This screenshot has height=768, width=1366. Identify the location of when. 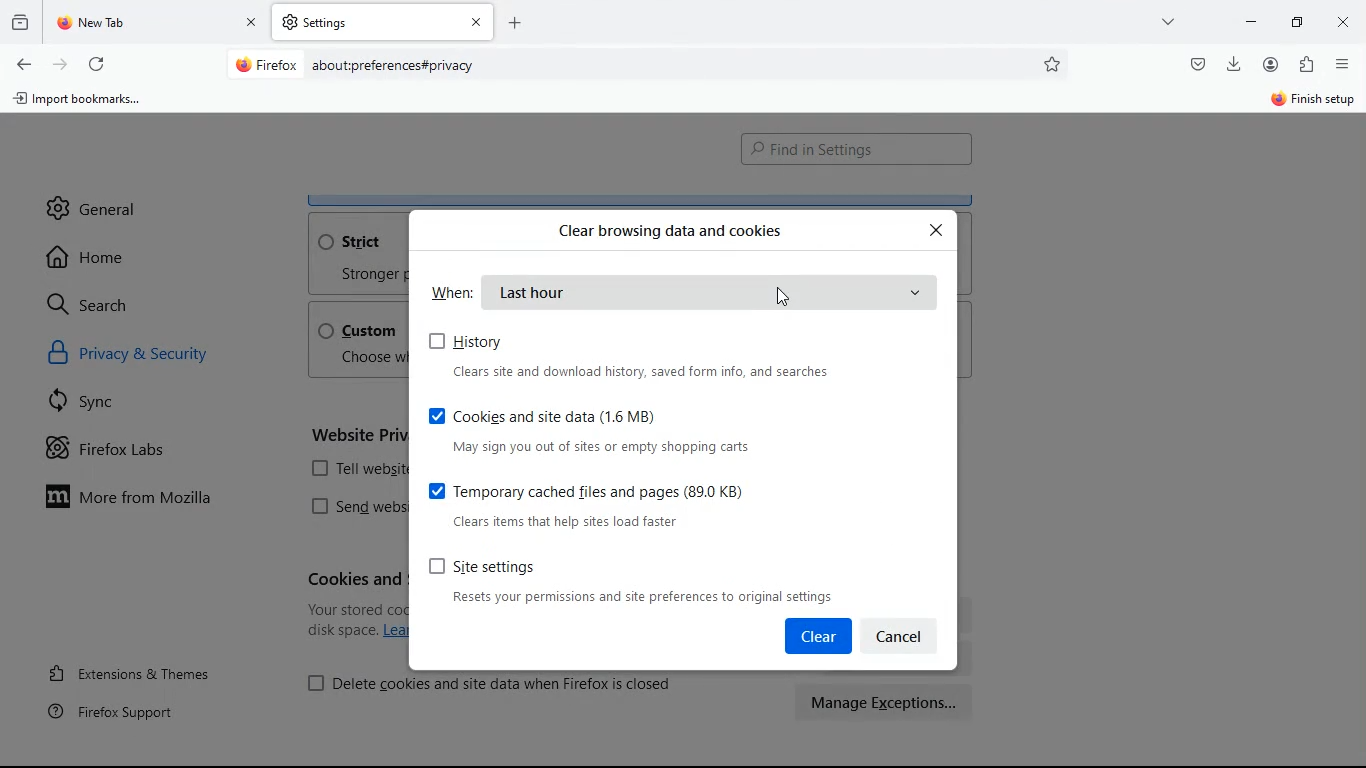
(453, 291).